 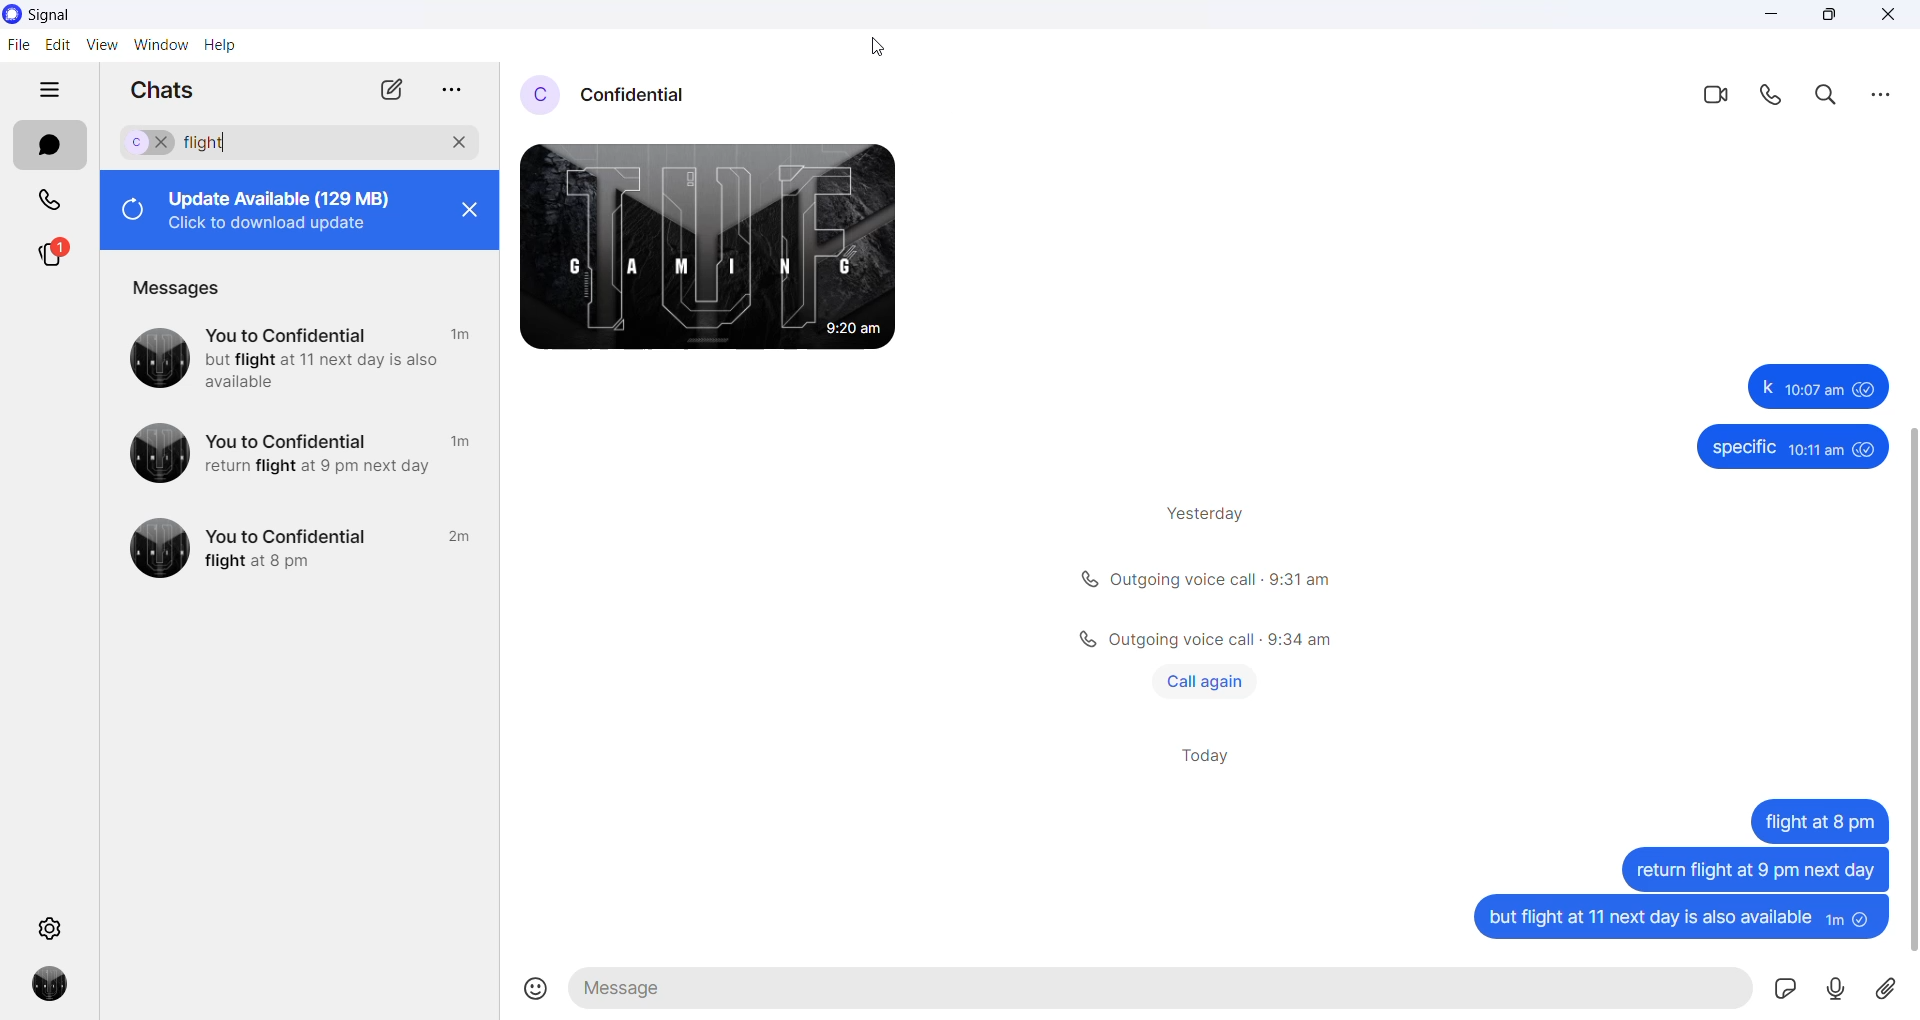 I want to click on edit, so click(x=55, y=47).